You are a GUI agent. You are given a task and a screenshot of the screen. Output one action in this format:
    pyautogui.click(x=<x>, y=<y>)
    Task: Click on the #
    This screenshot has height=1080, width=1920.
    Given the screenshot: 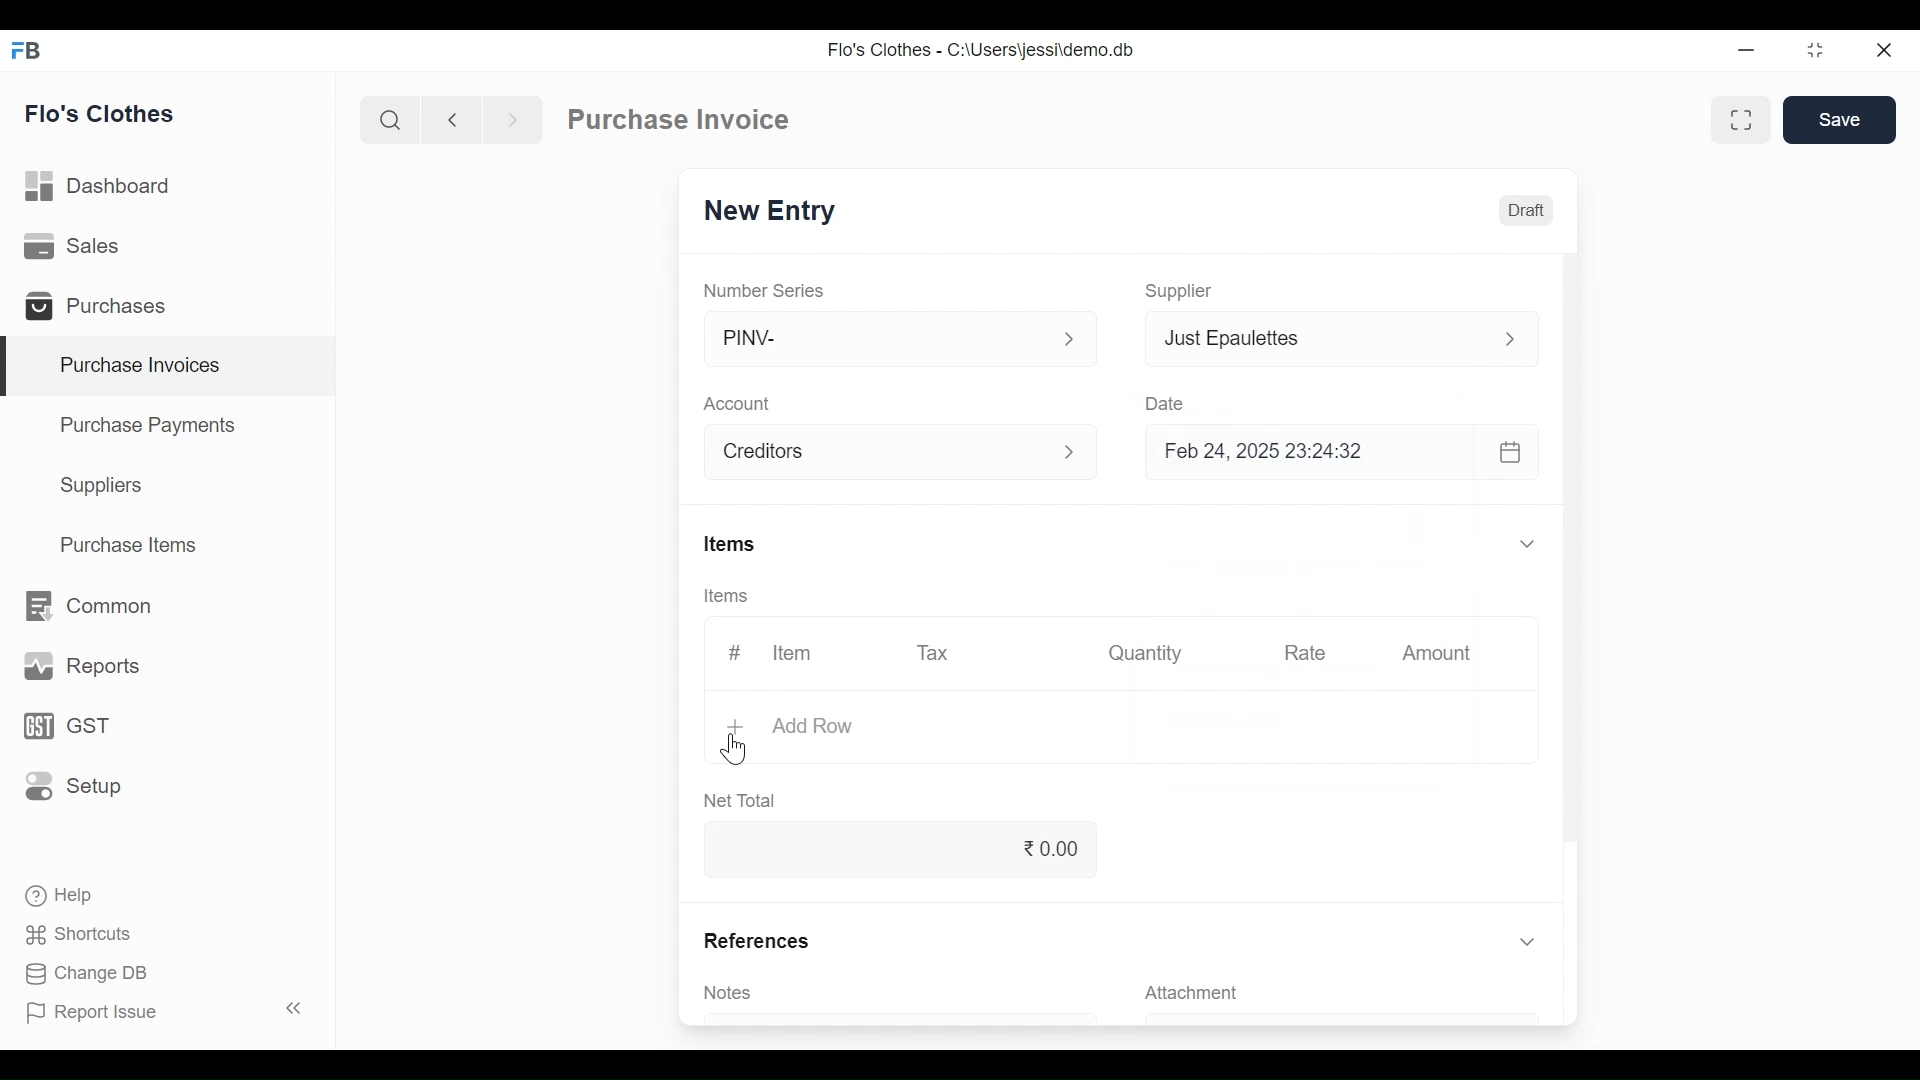 What is the action you would take?
    pyautogui.click(x=736, y=651)
    